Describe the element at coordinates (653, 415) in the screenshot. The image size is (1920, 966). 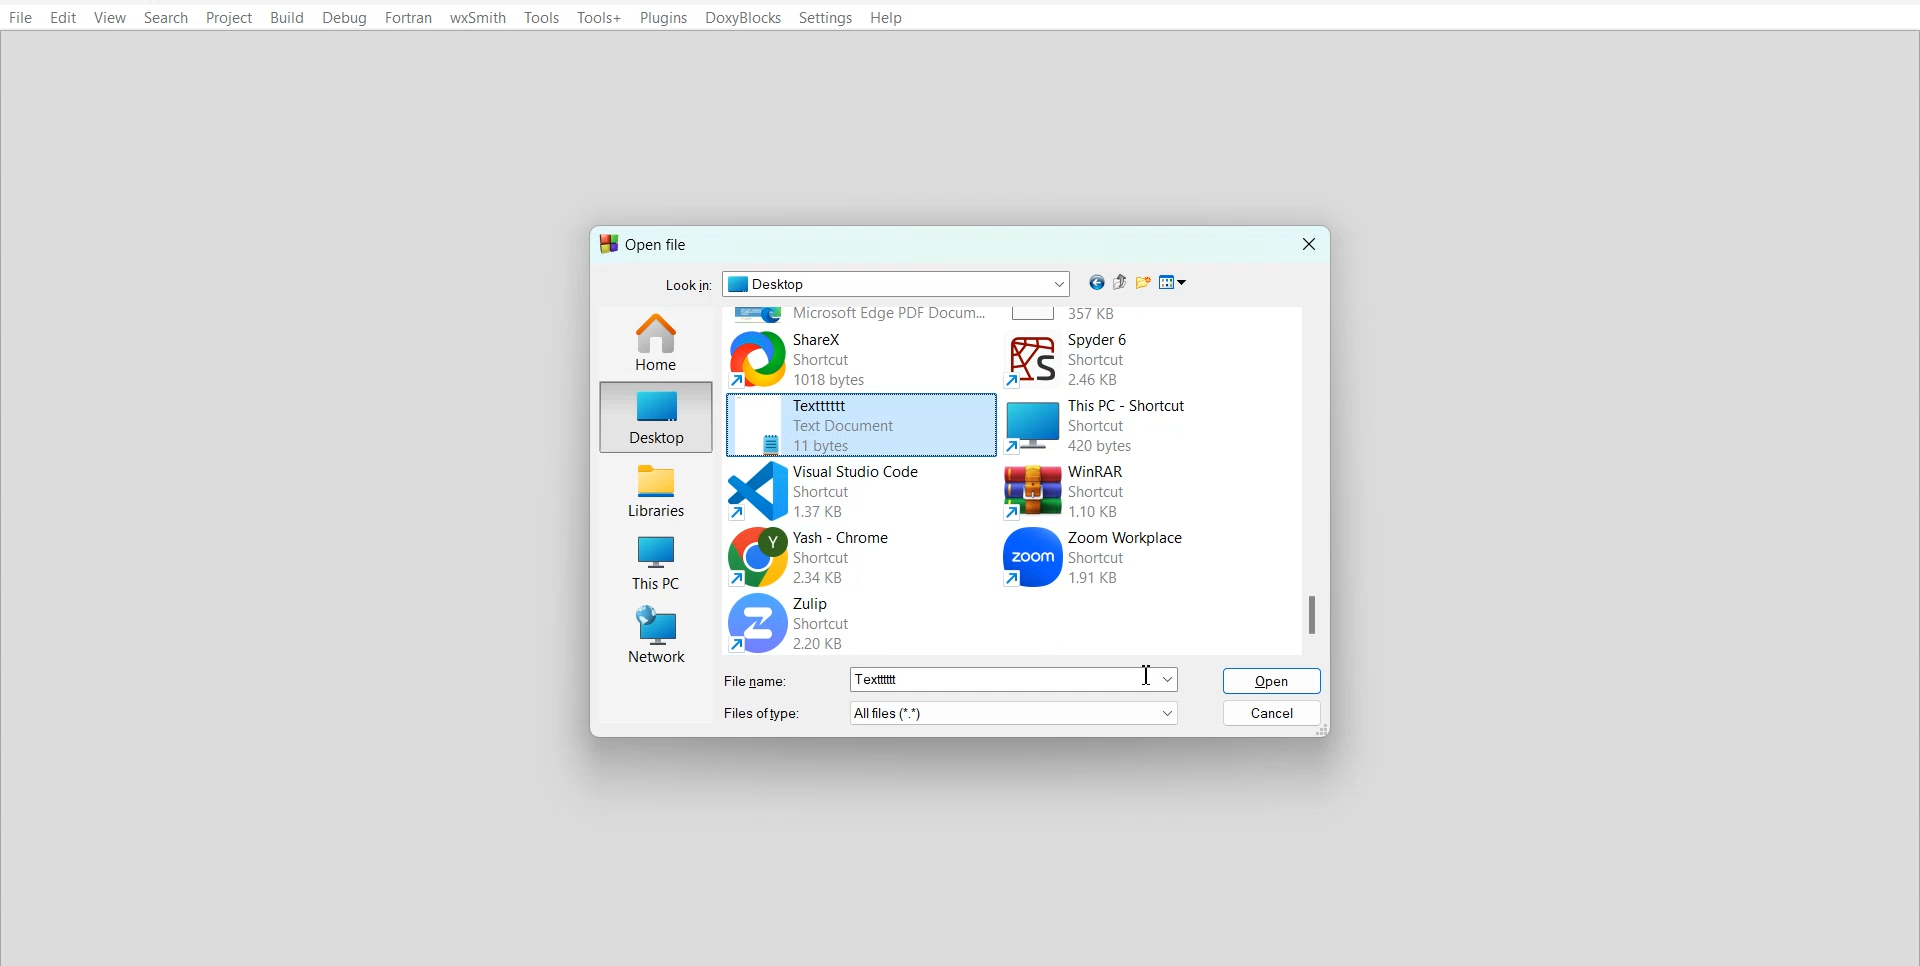
I see `Desktop` at that location.